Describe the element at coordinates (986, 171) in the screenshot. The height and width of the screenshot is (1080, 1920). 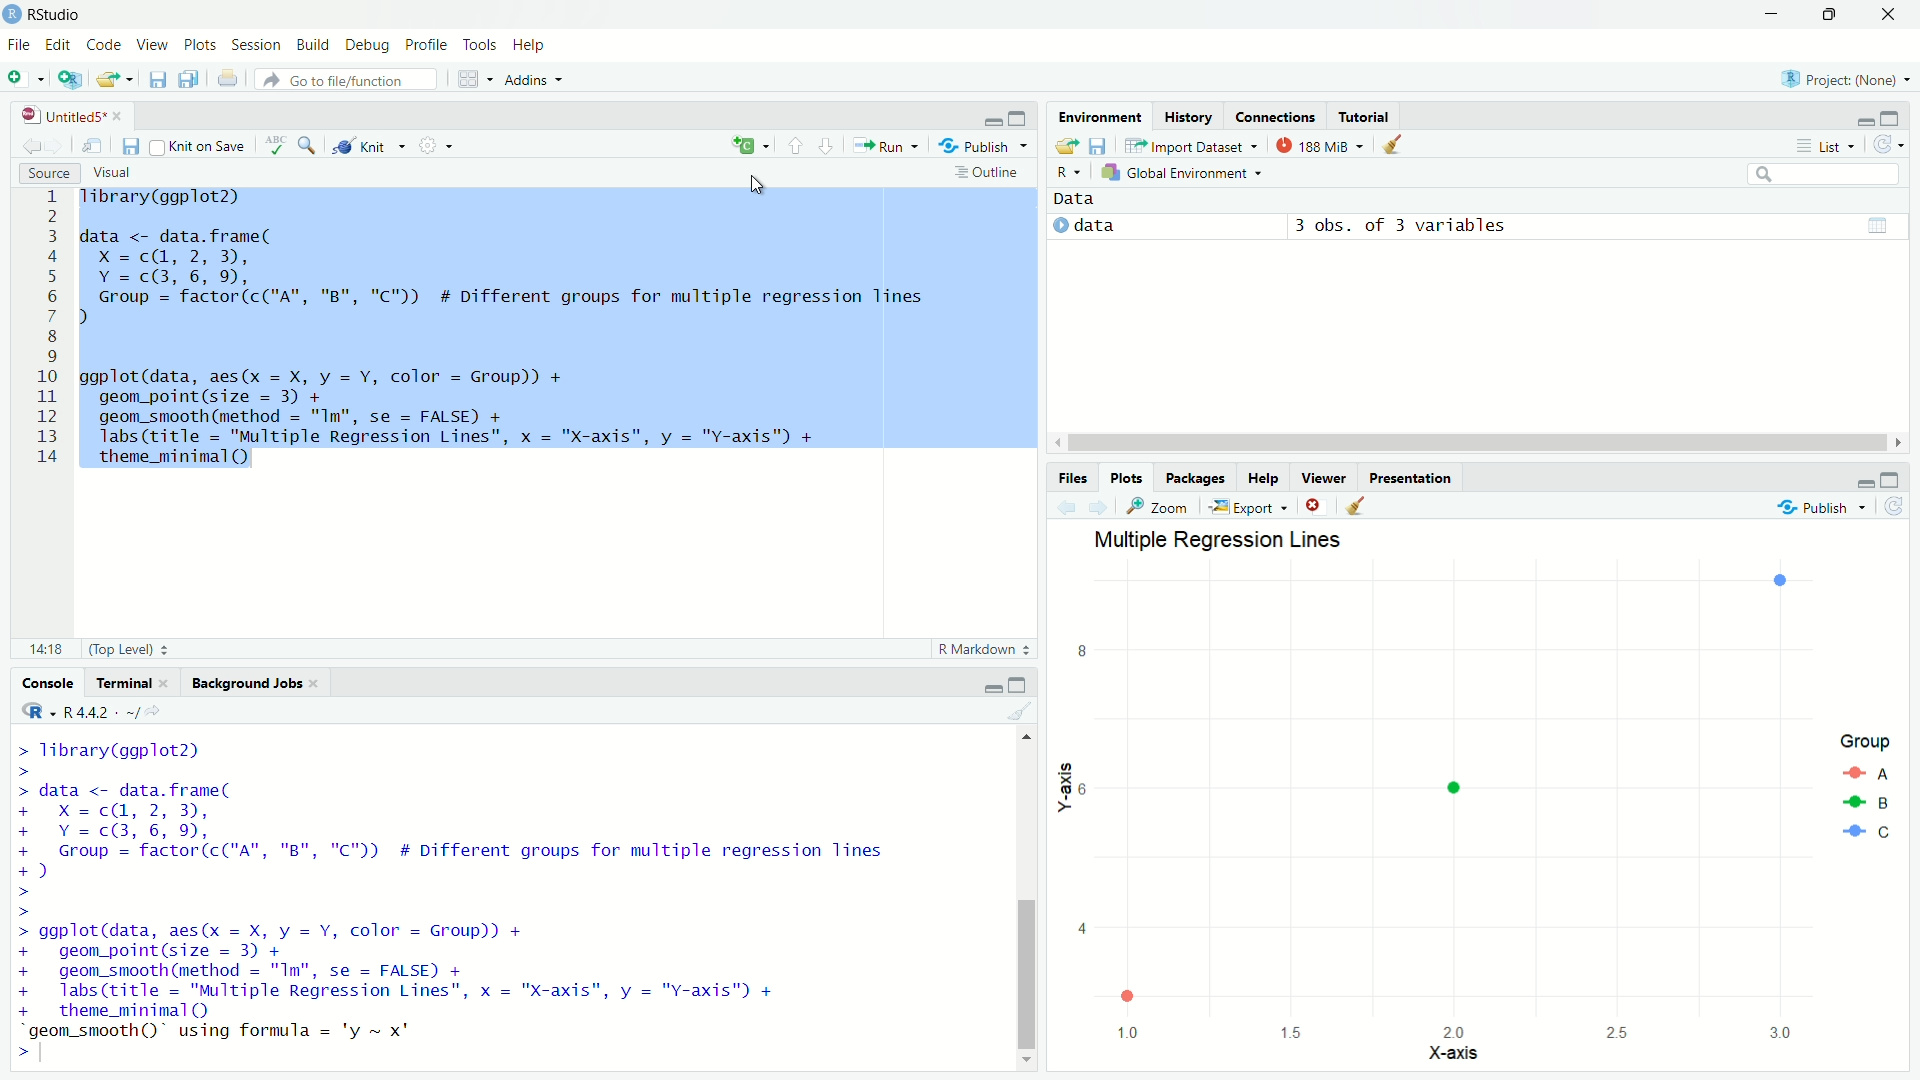
I see `Outline` at that location.